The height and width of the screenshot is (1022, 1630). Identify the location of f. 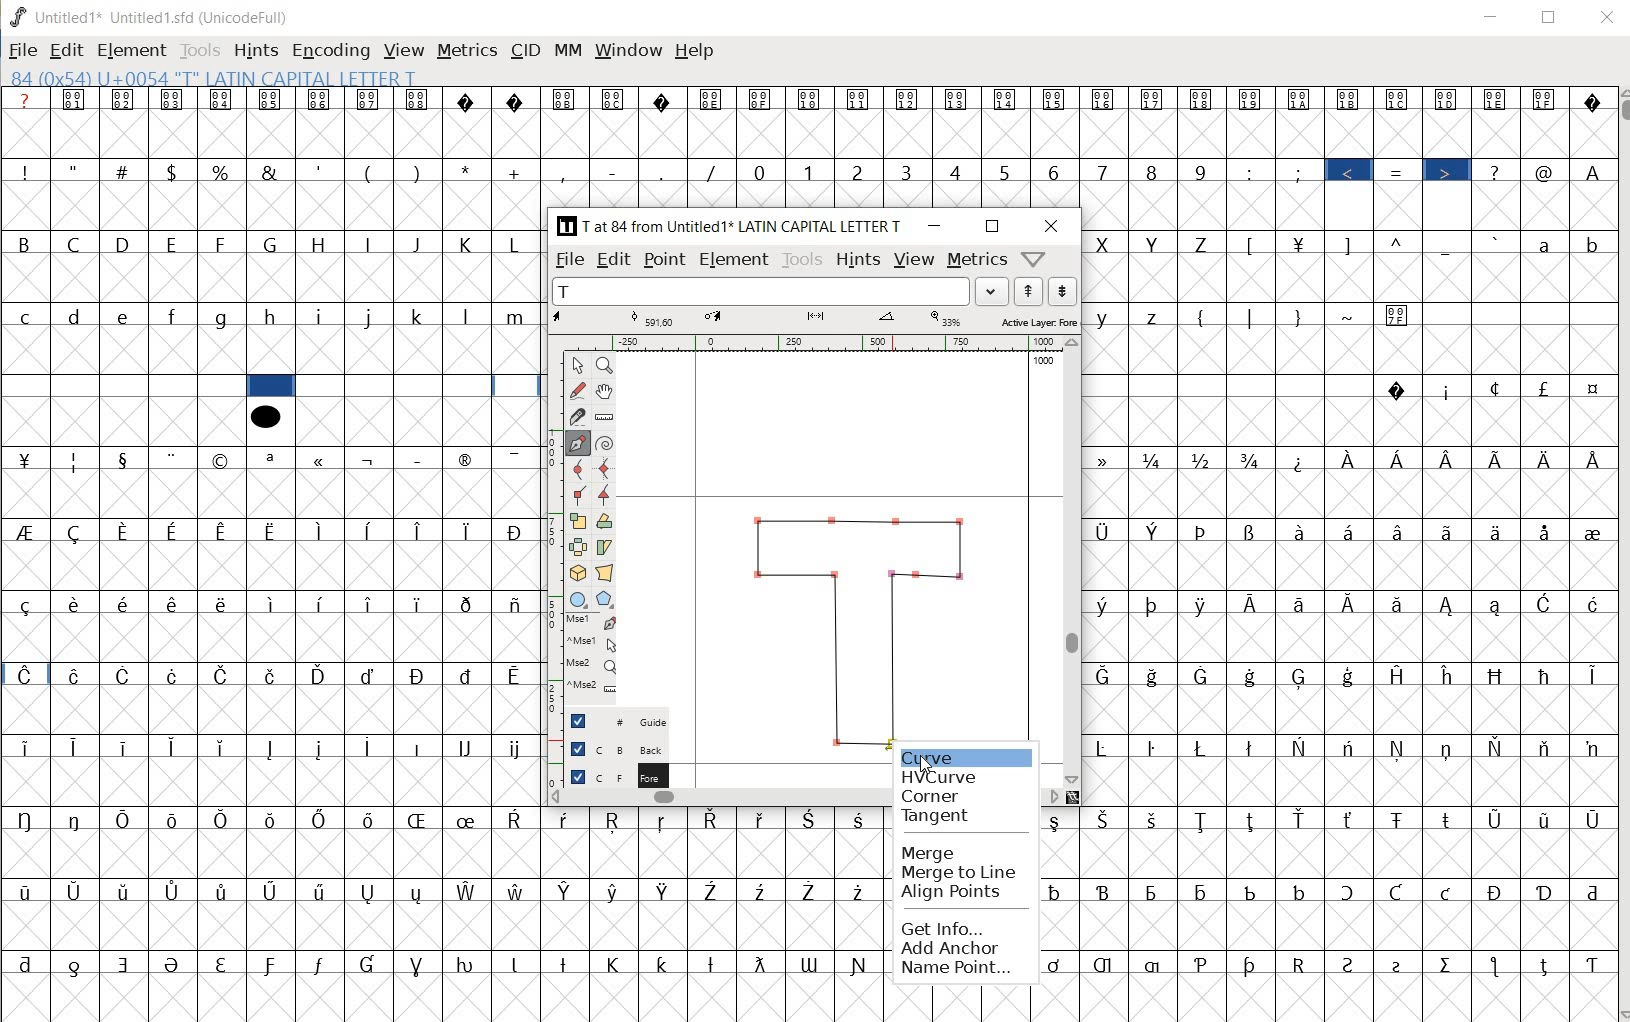
(174, 317).